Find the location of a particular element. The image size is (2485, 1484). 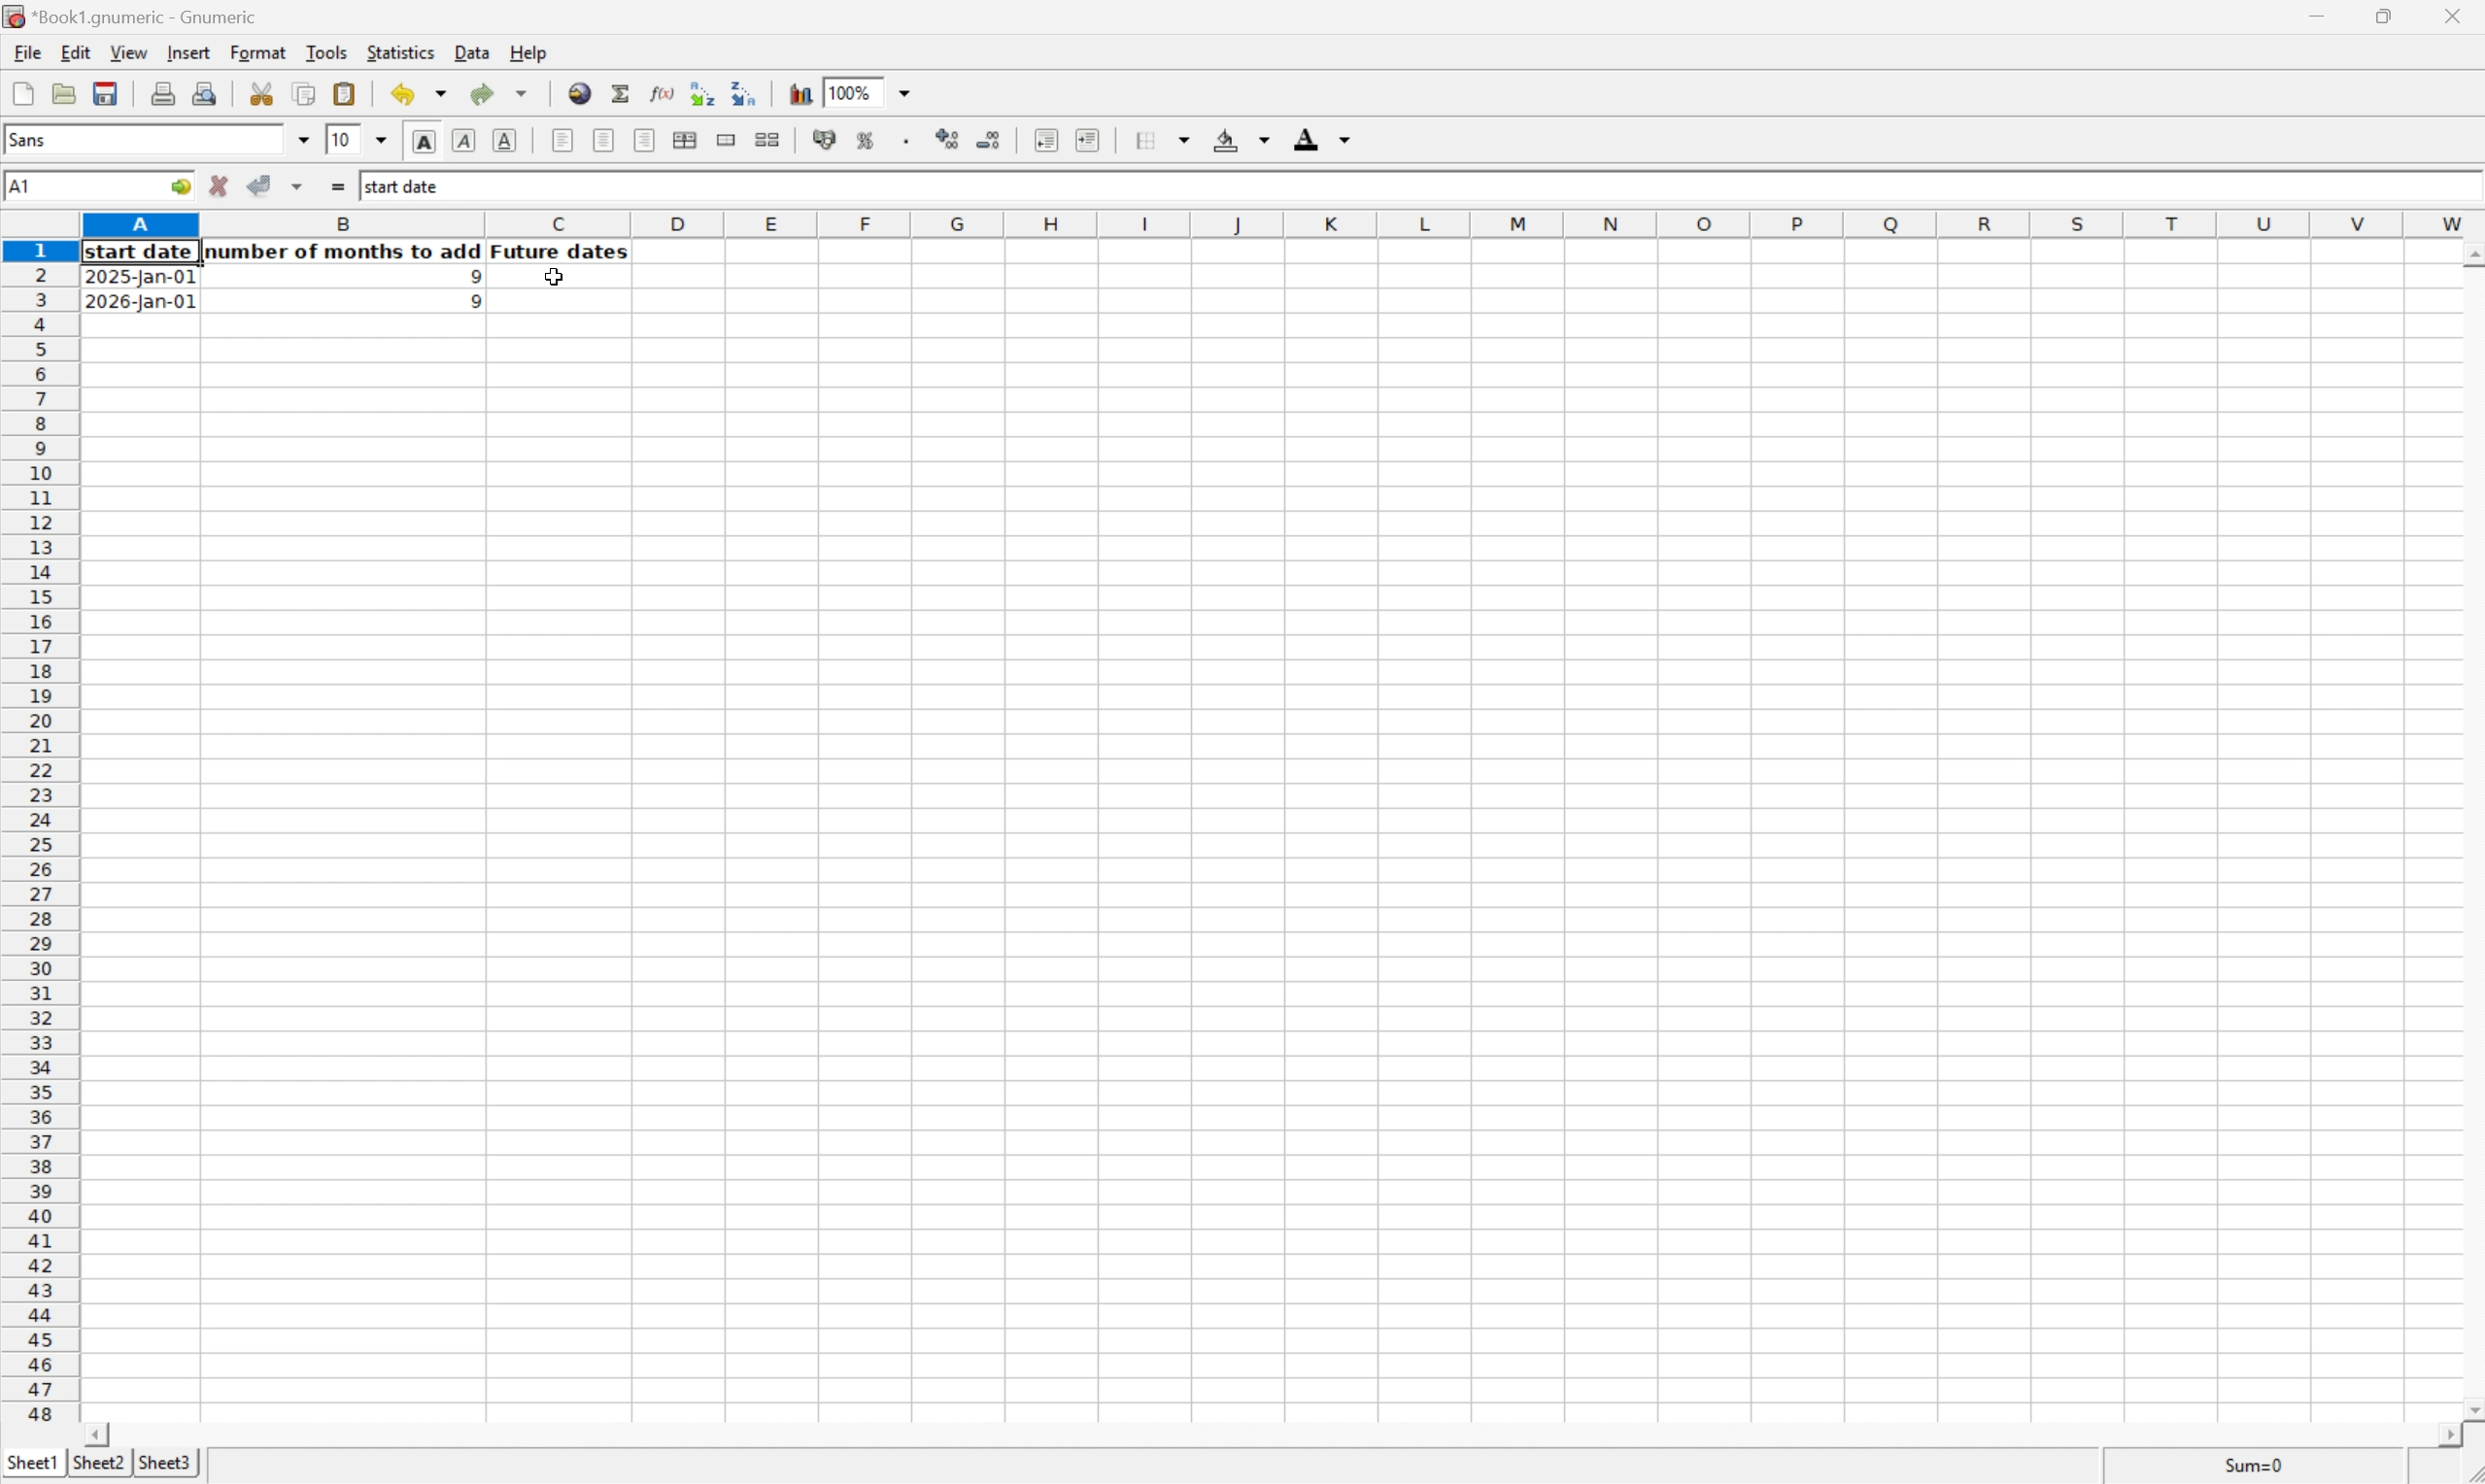

Bold is located at coordinates (424, 141).